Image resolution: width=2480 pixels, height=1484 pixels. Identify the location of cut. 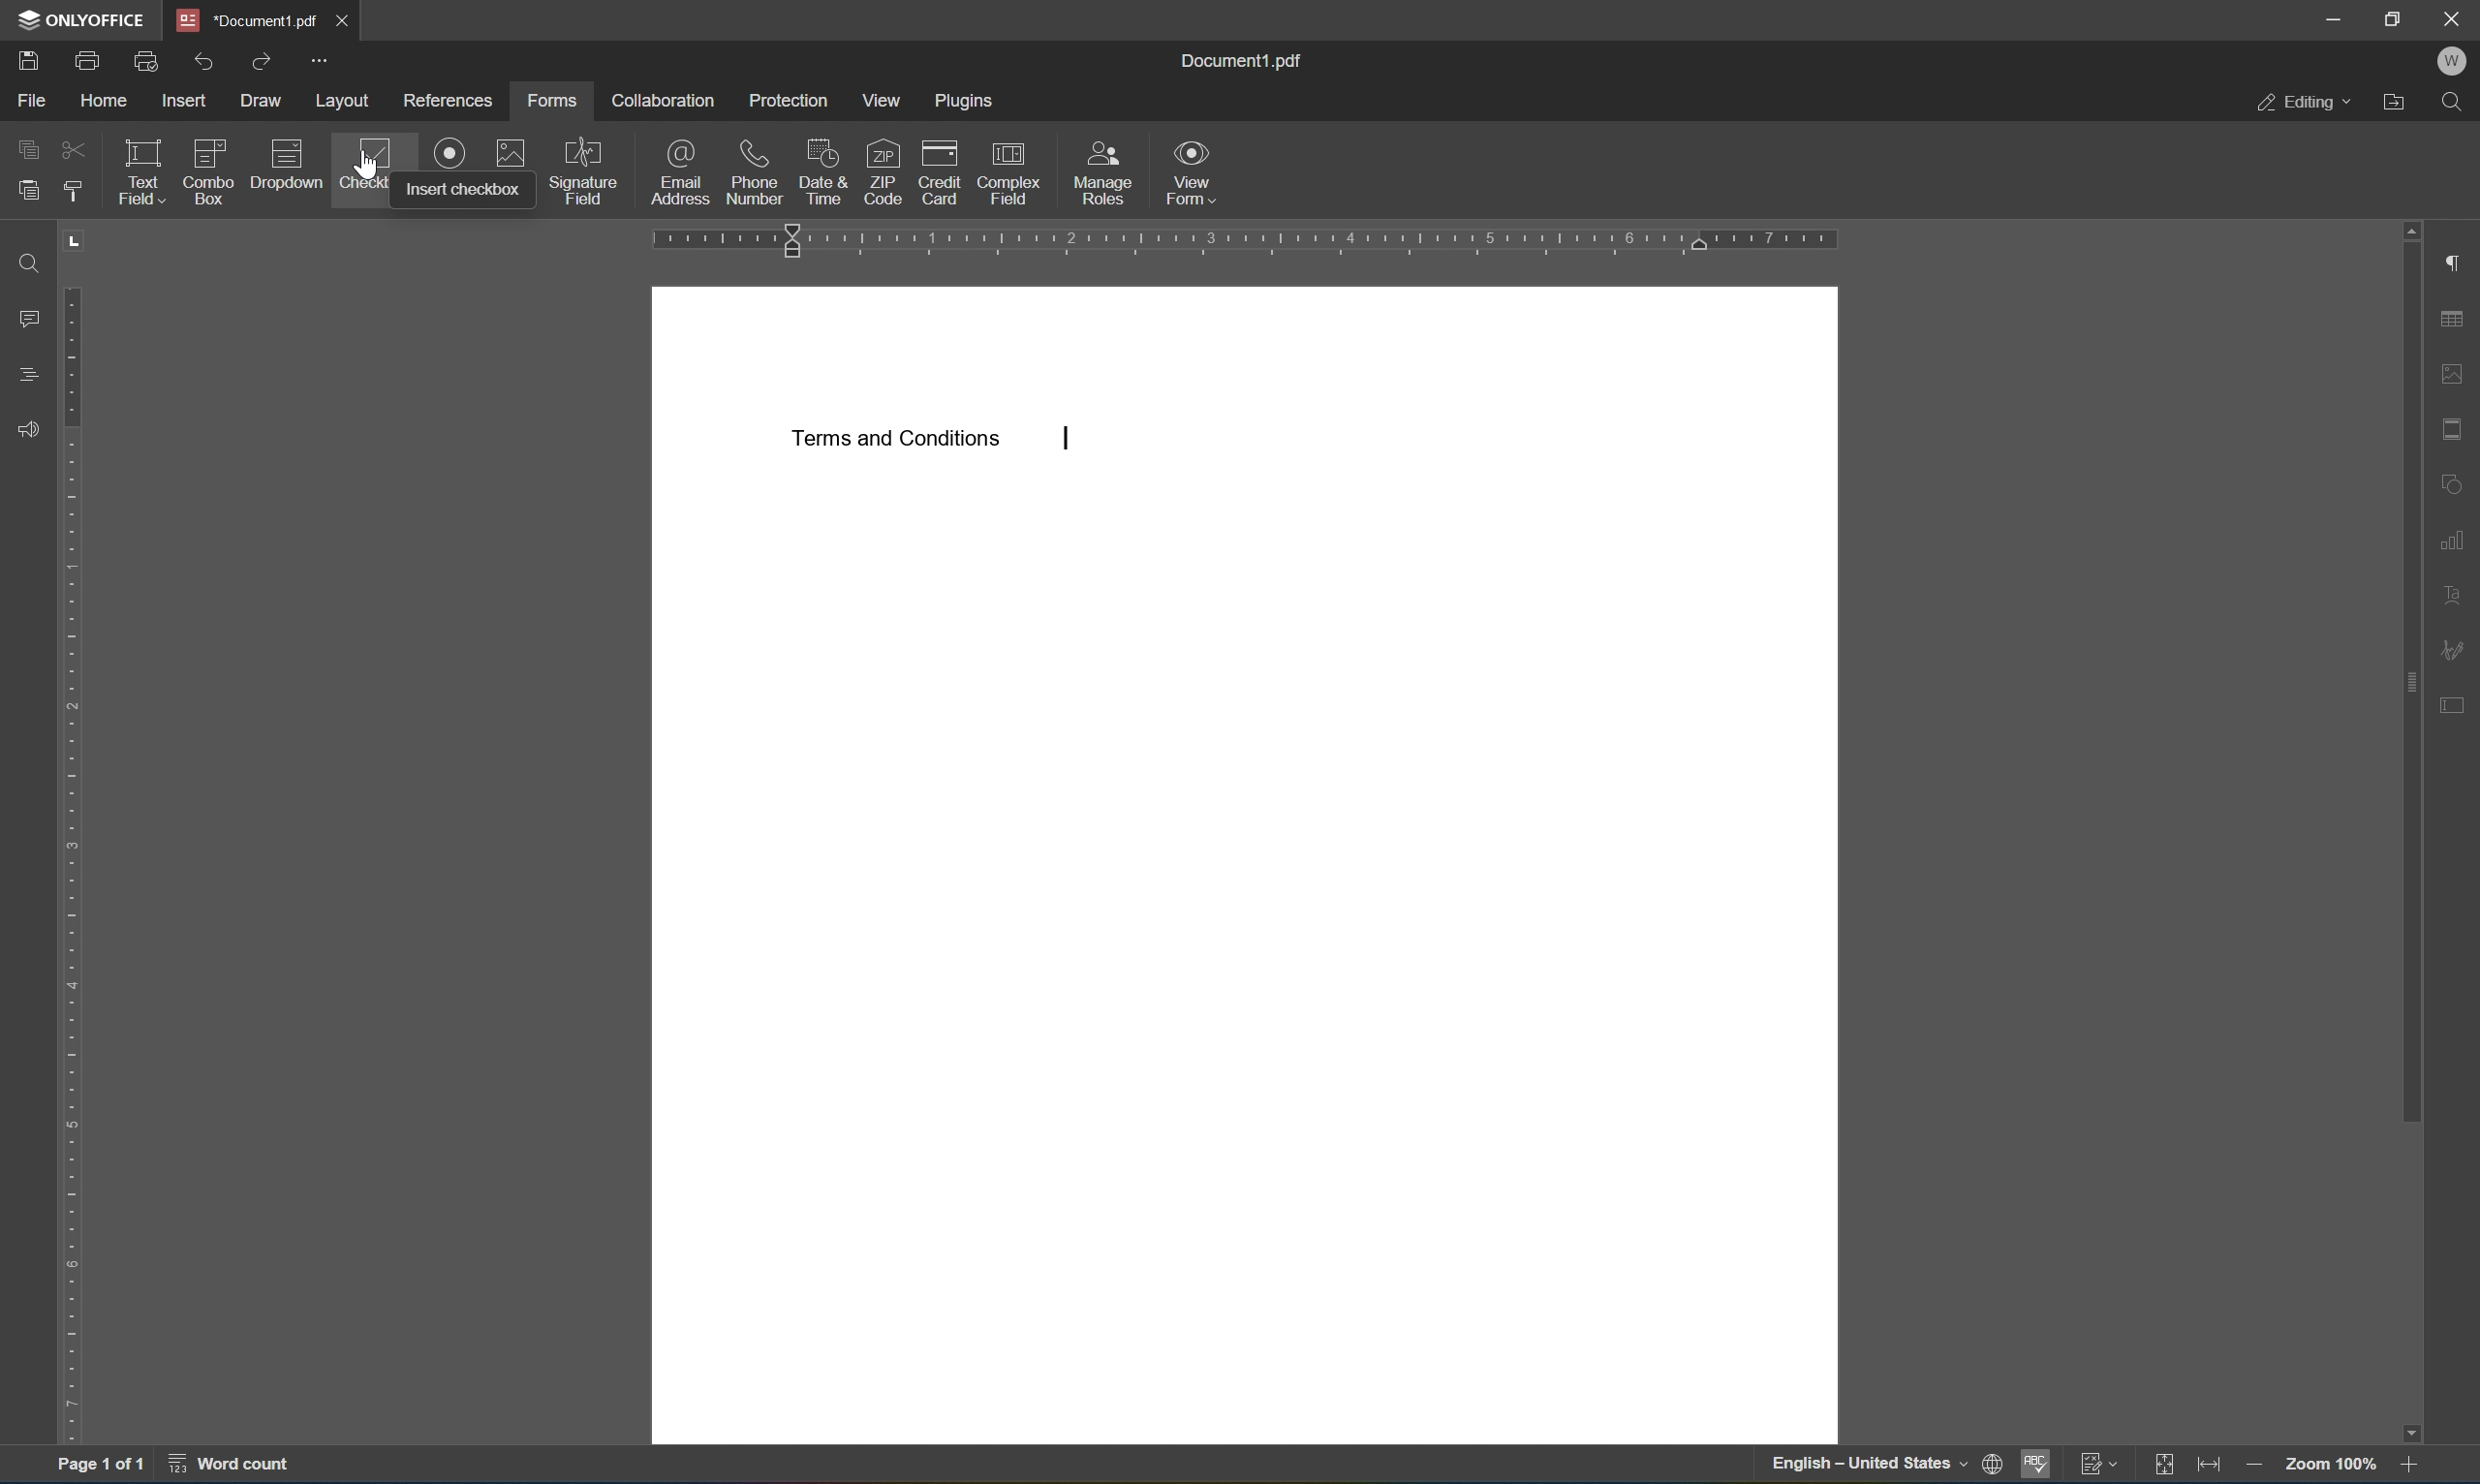
(75, 152).